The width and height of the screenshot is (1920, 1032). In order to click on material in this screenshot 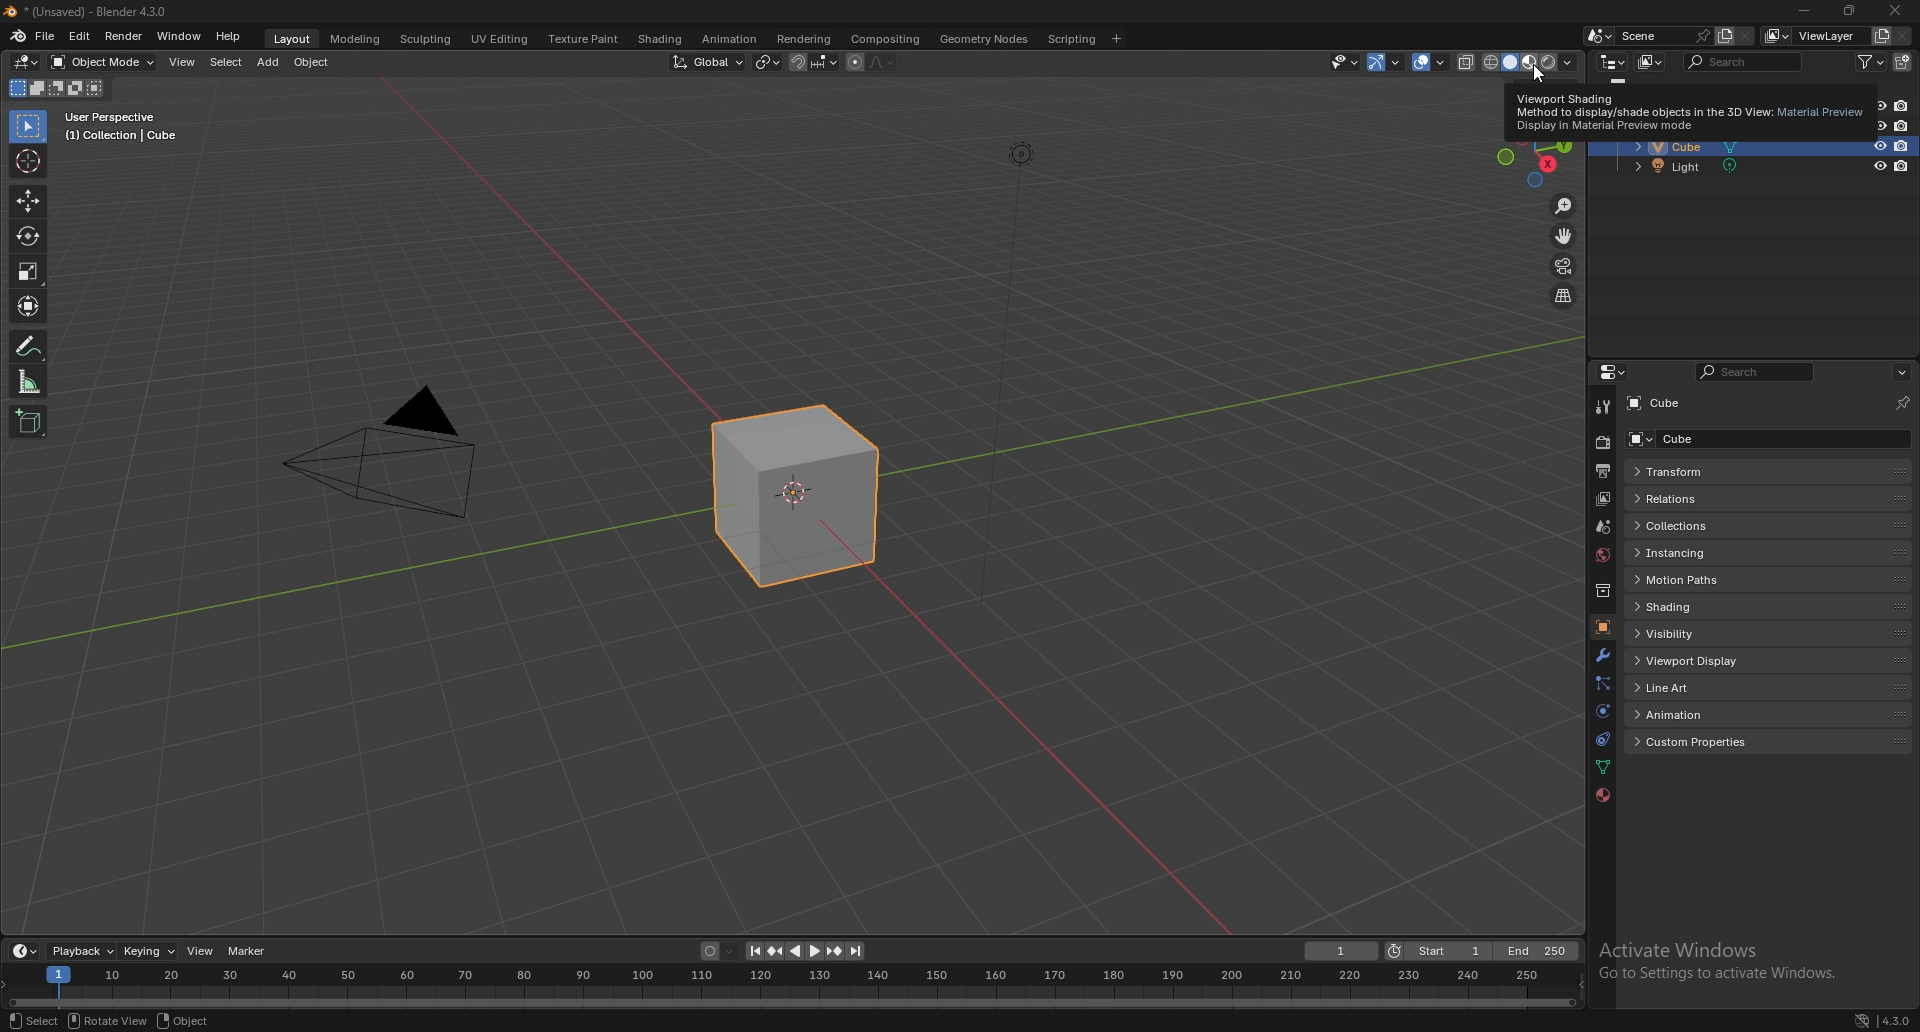, I will do `click(1602, 796)`.